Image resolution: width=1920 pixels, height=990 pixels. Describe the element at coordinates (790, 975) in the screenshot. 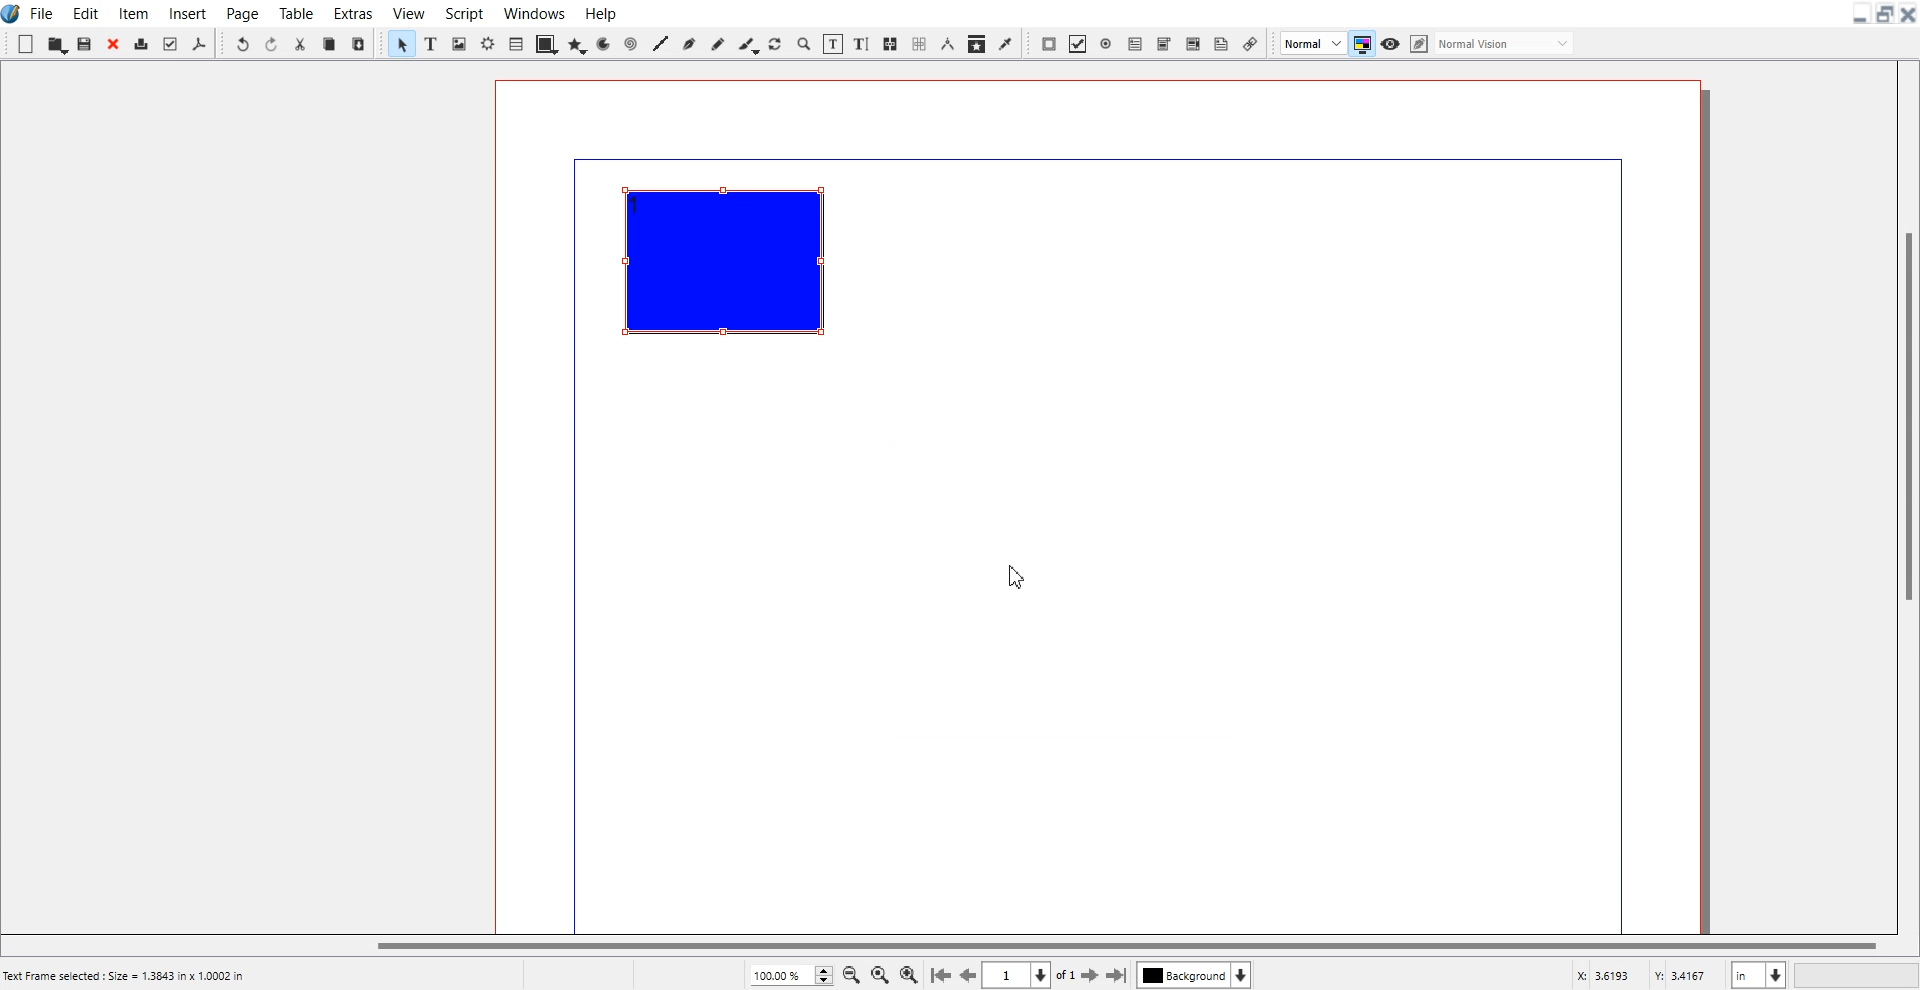

I see `Zoom Adjustment` at that location.